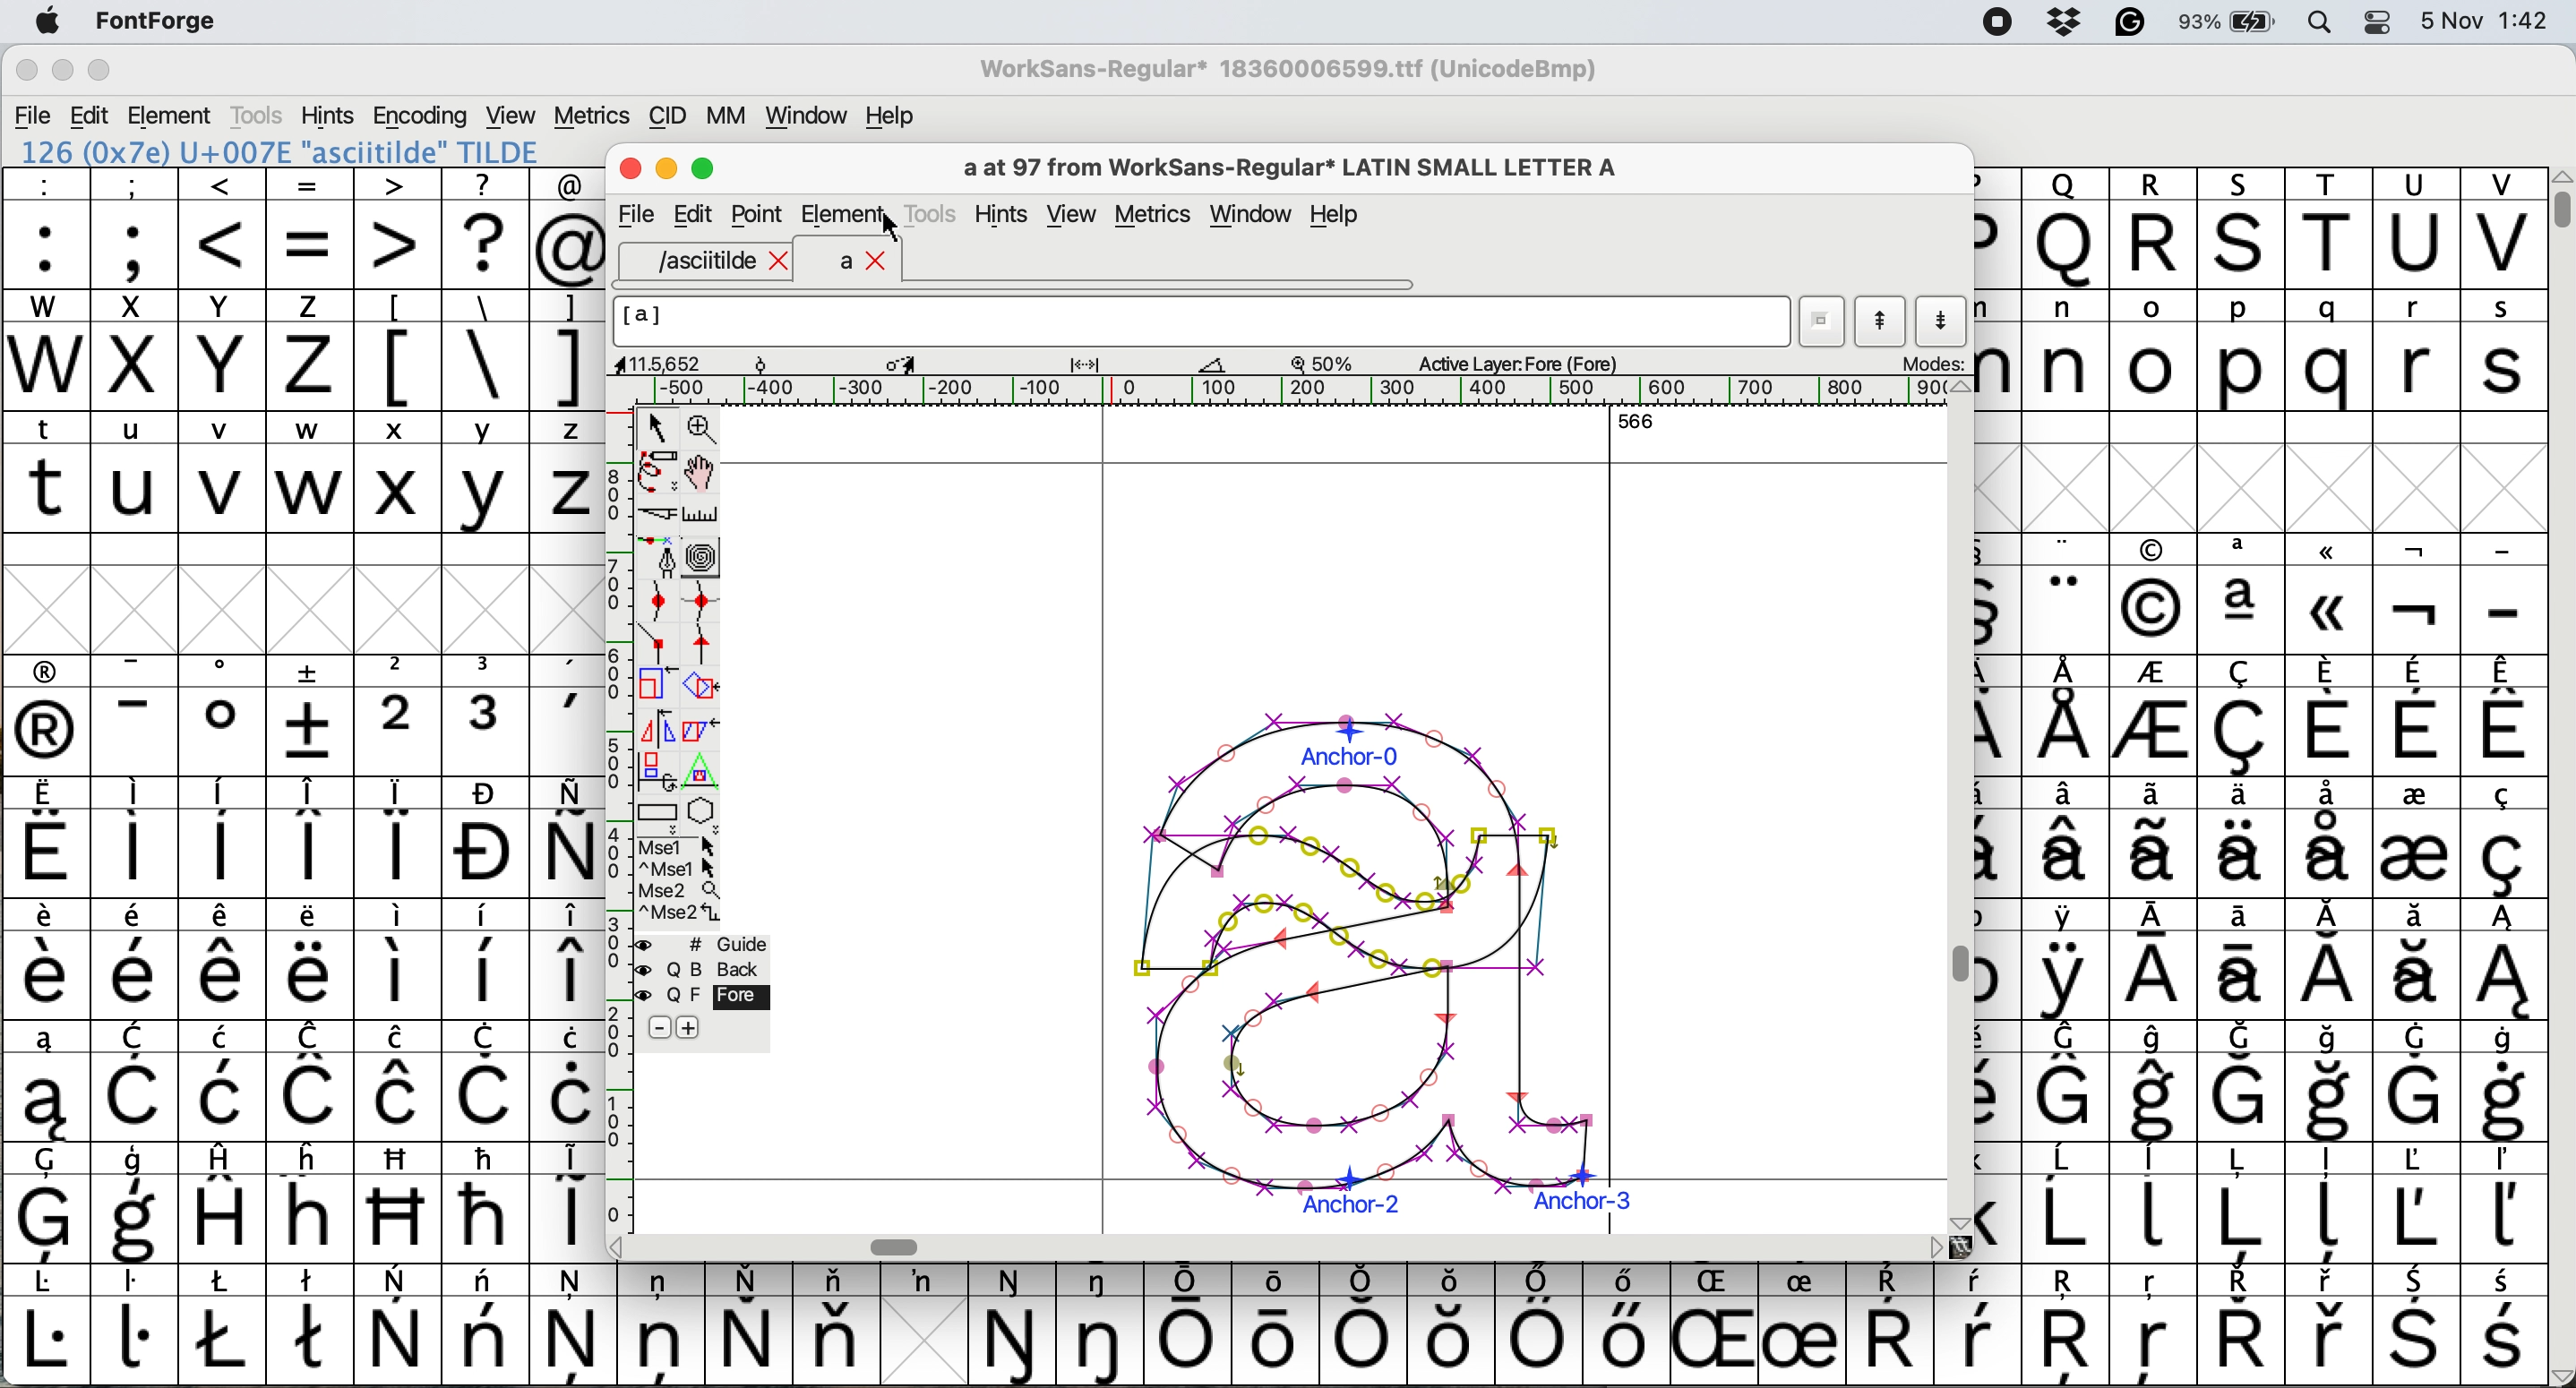  Describe the element at coordinates (659, 1029) in the screenshot. I see `remove` at that location.